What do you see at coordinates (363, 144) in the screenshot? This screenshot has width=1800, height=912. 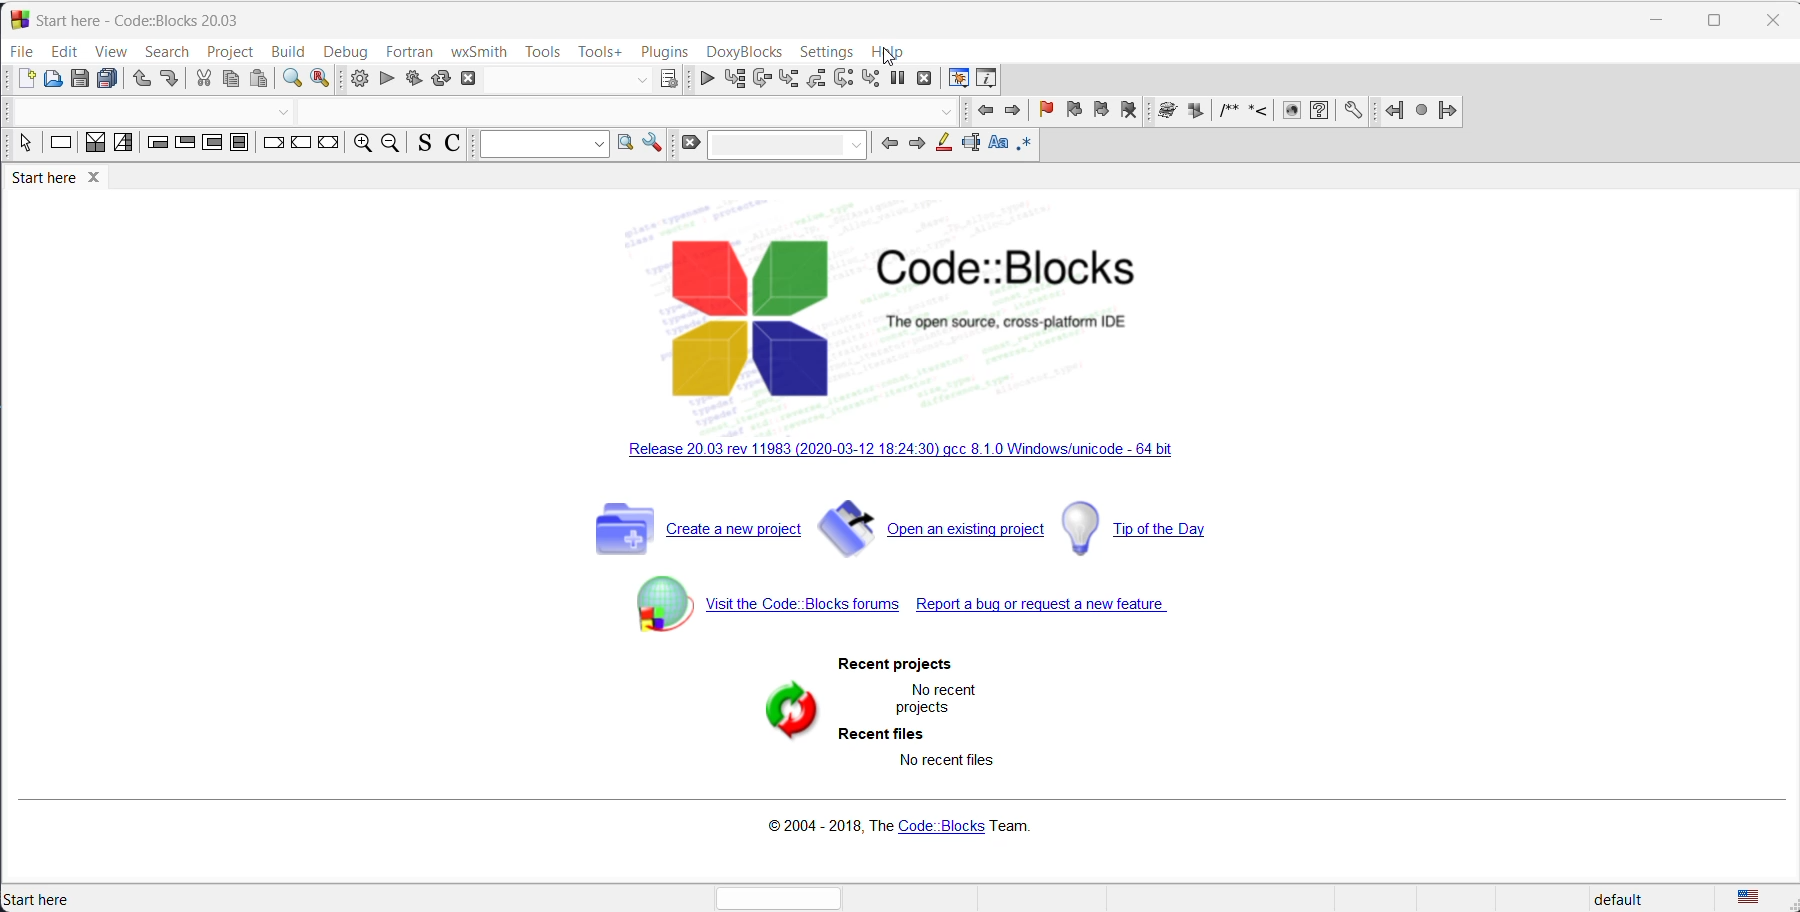 I see `zoom in` at bounding box center [363, 144].